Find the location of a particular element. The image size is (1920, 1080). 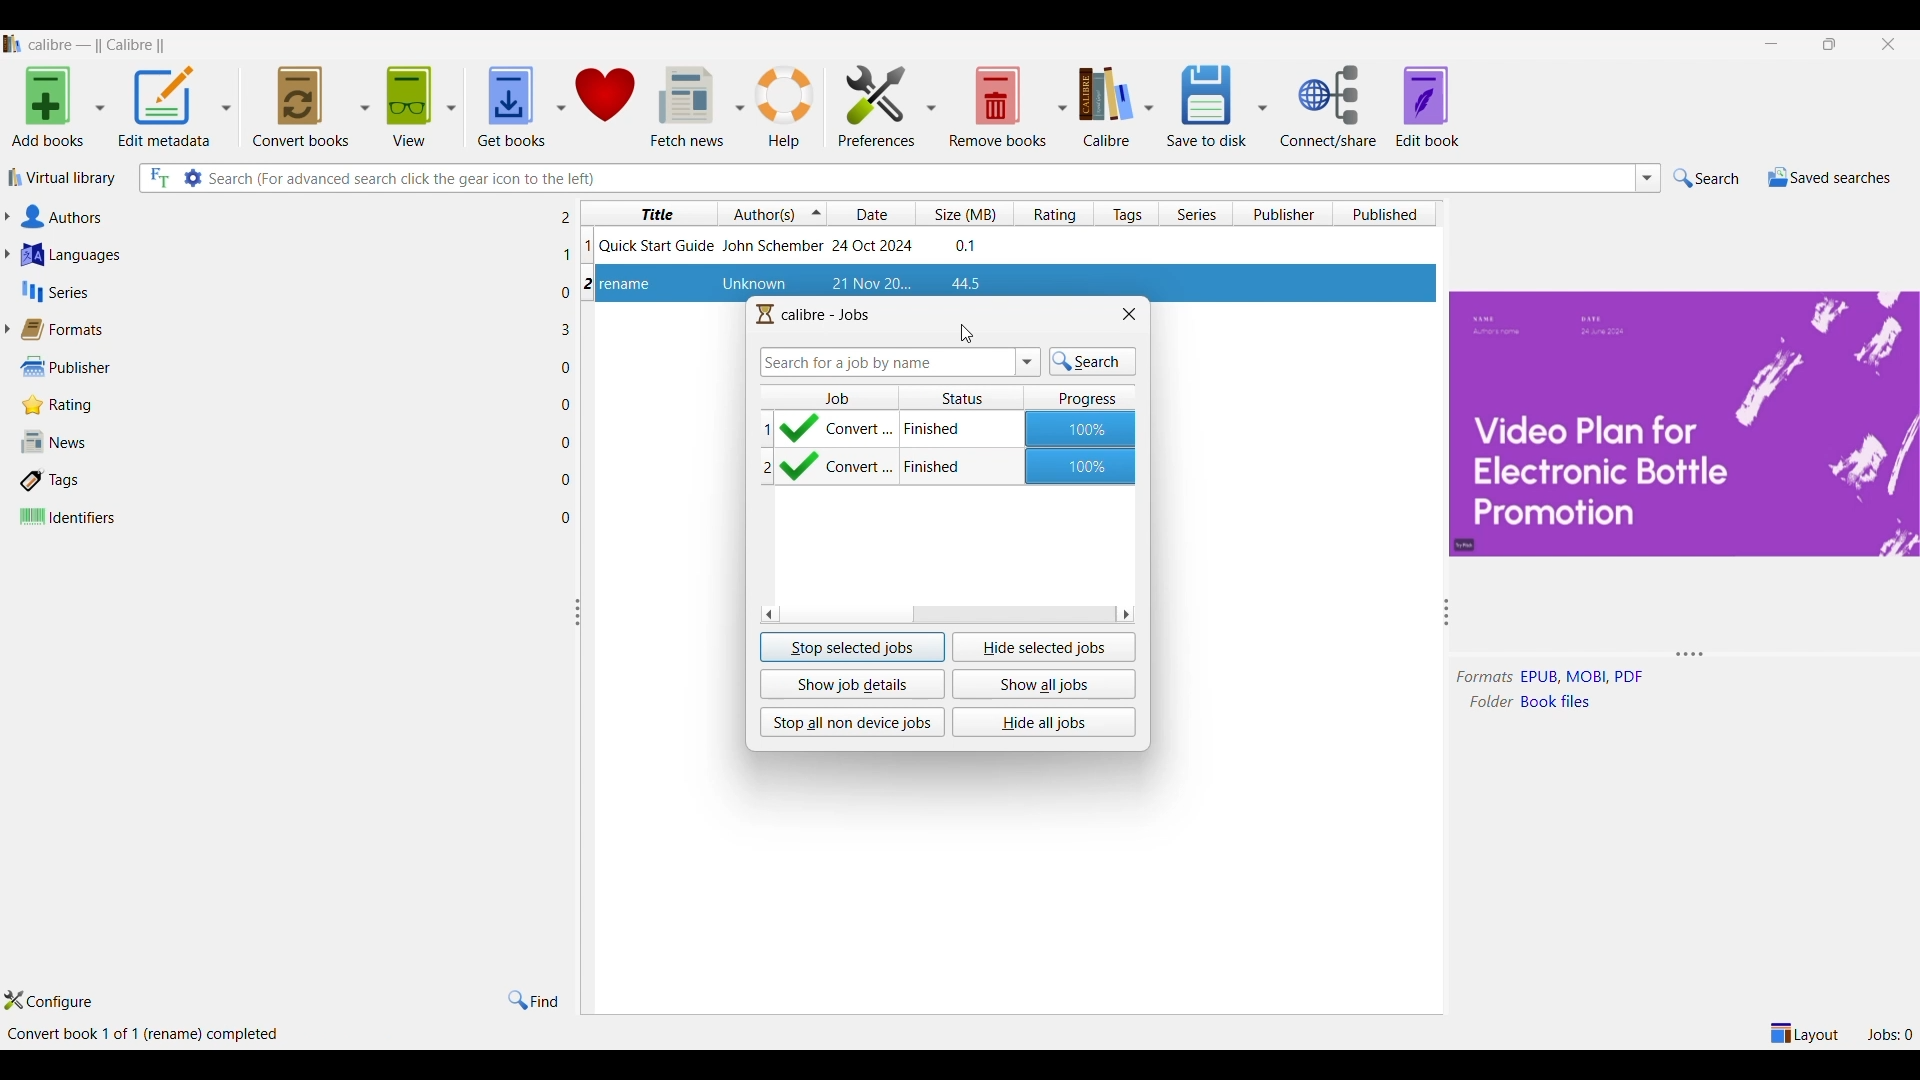

Title column is located at coordinates (648, 213).